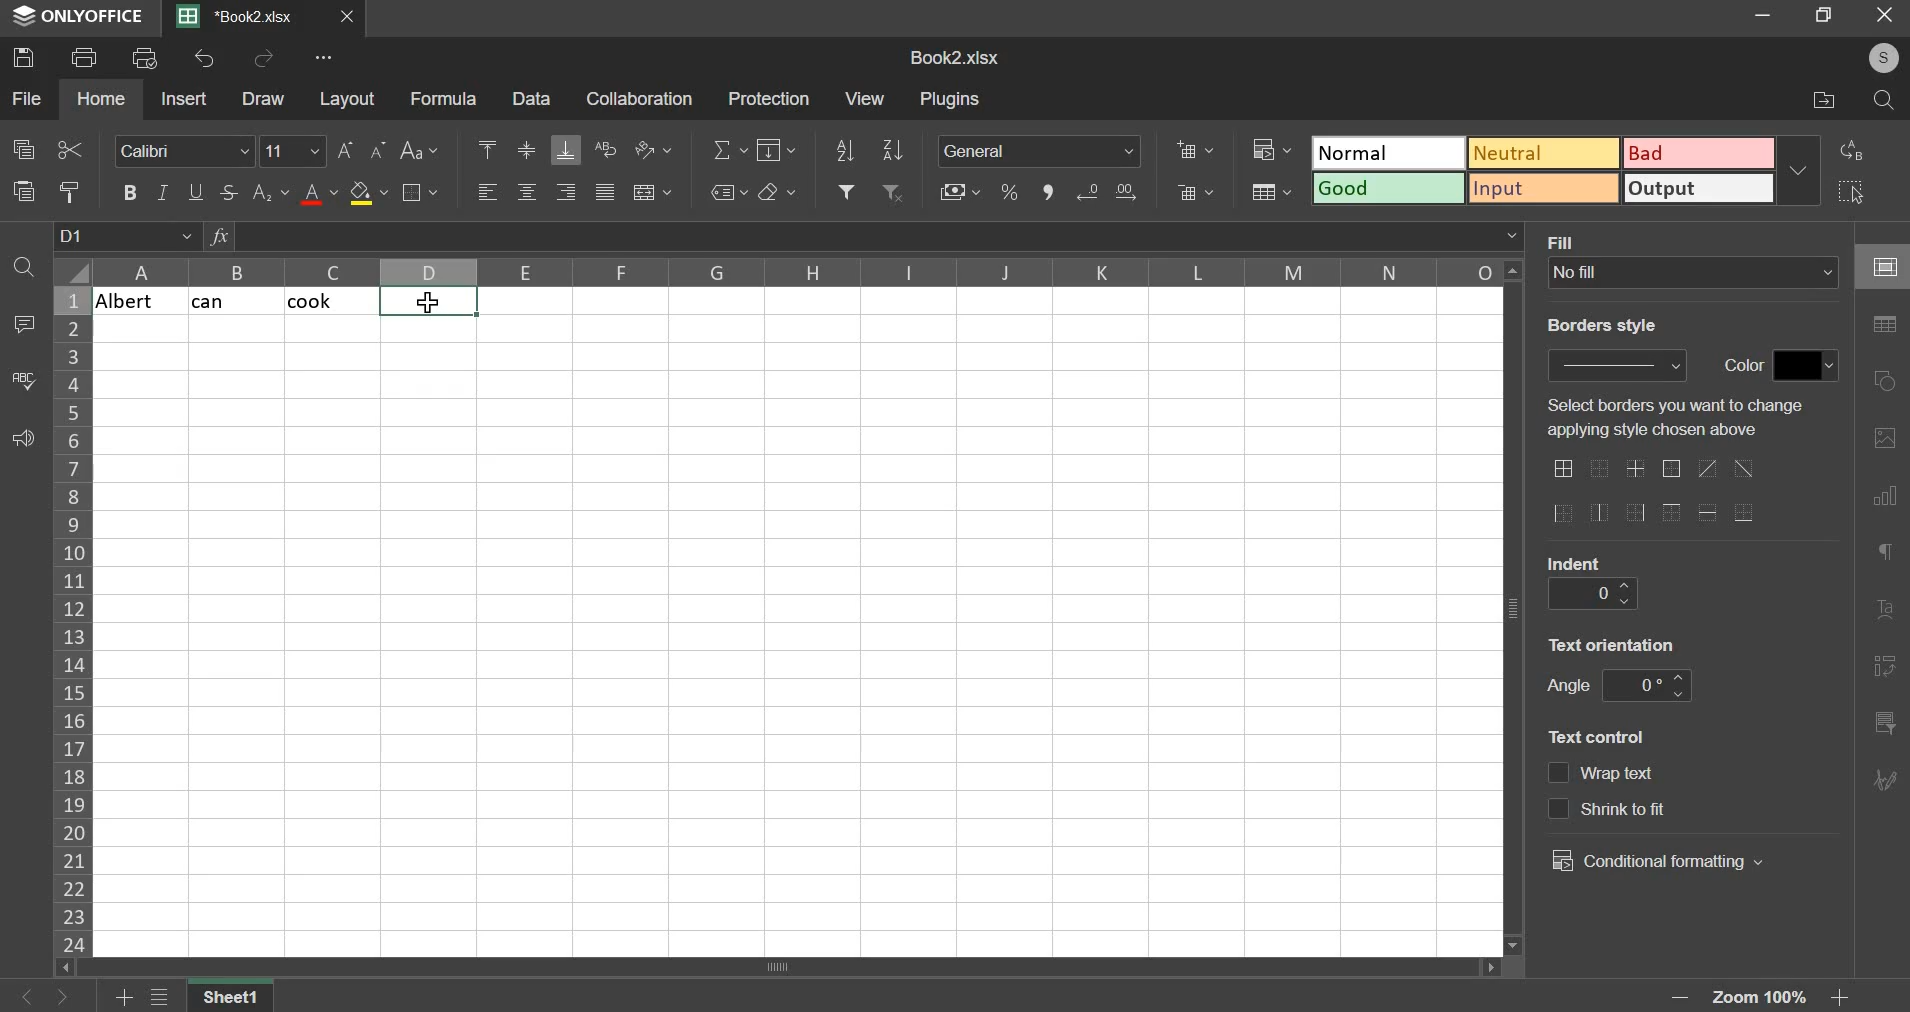 This screenshot has width=1910, height=1012. Describe the element at coordinates (368, 194) in the screenshot. I see `fill color` at that location.